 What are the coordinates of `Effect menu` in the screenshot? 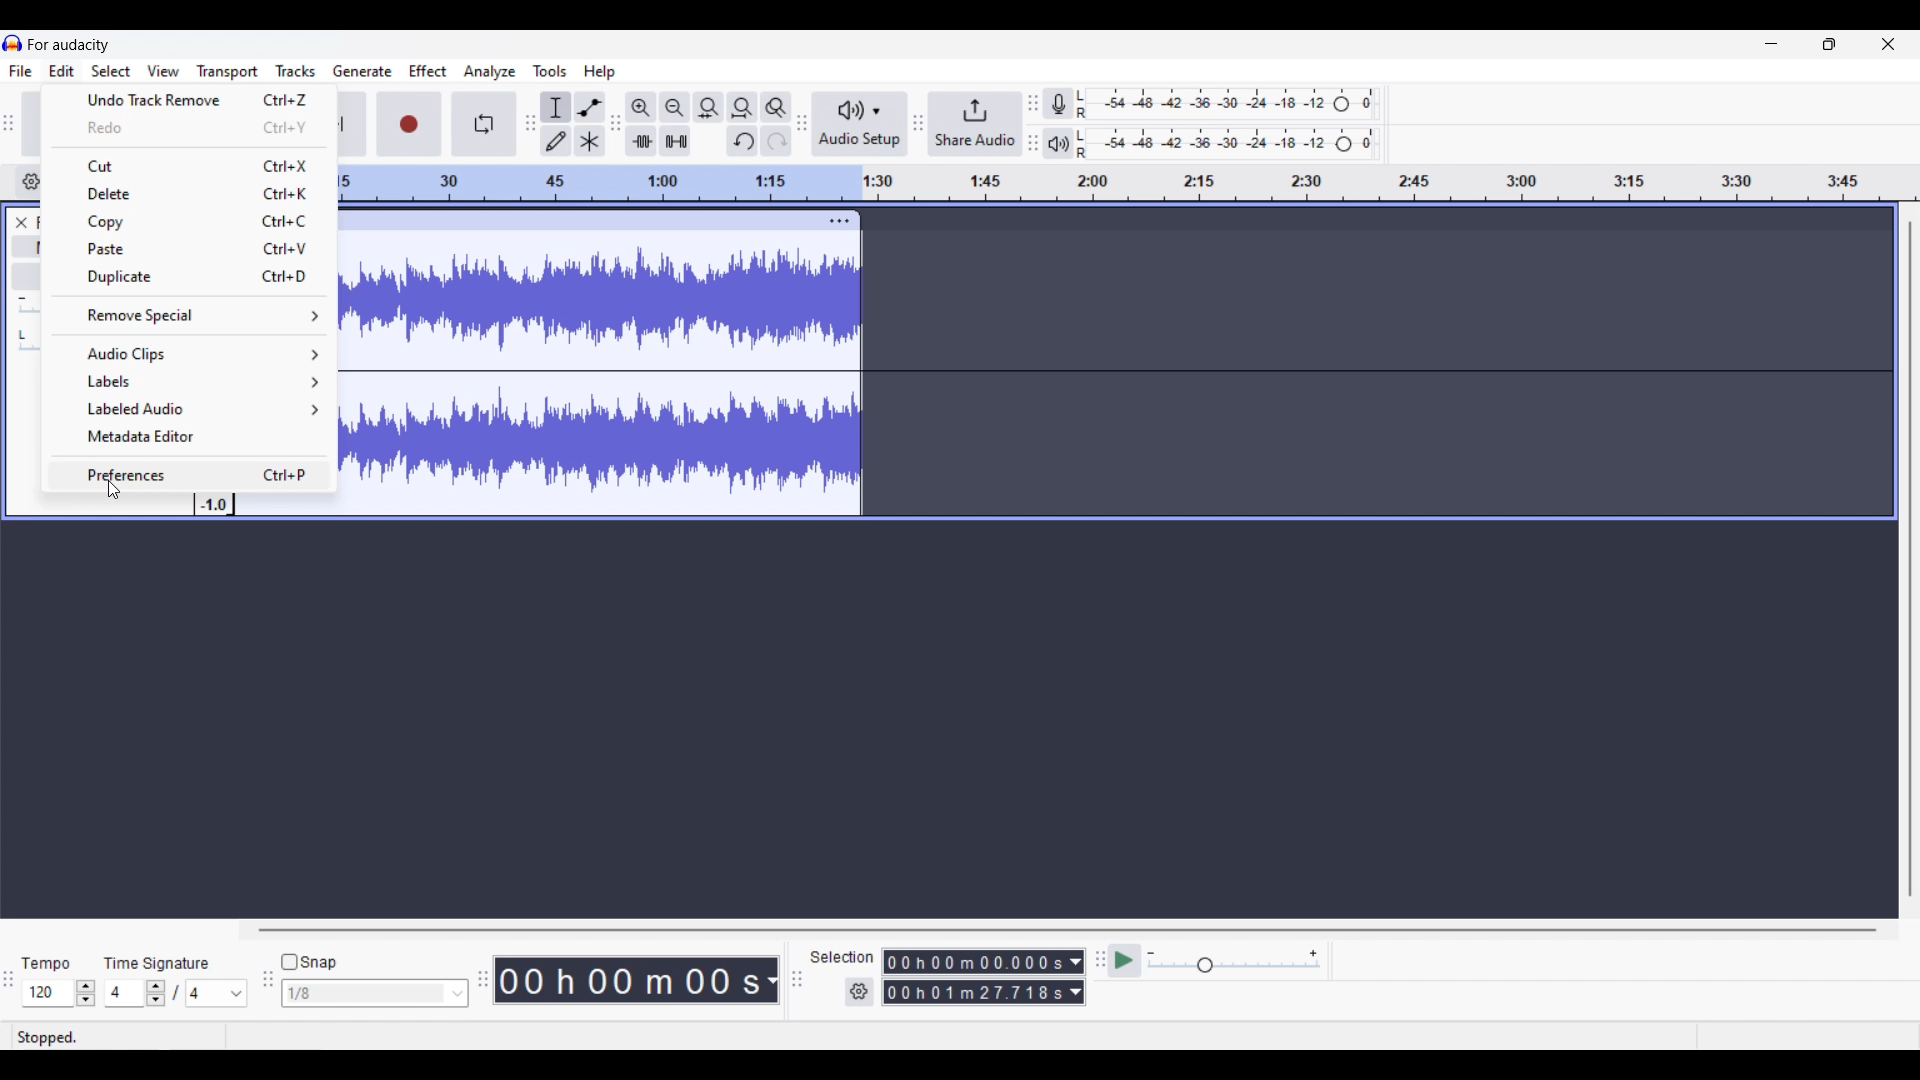 It's located at (429, 70).